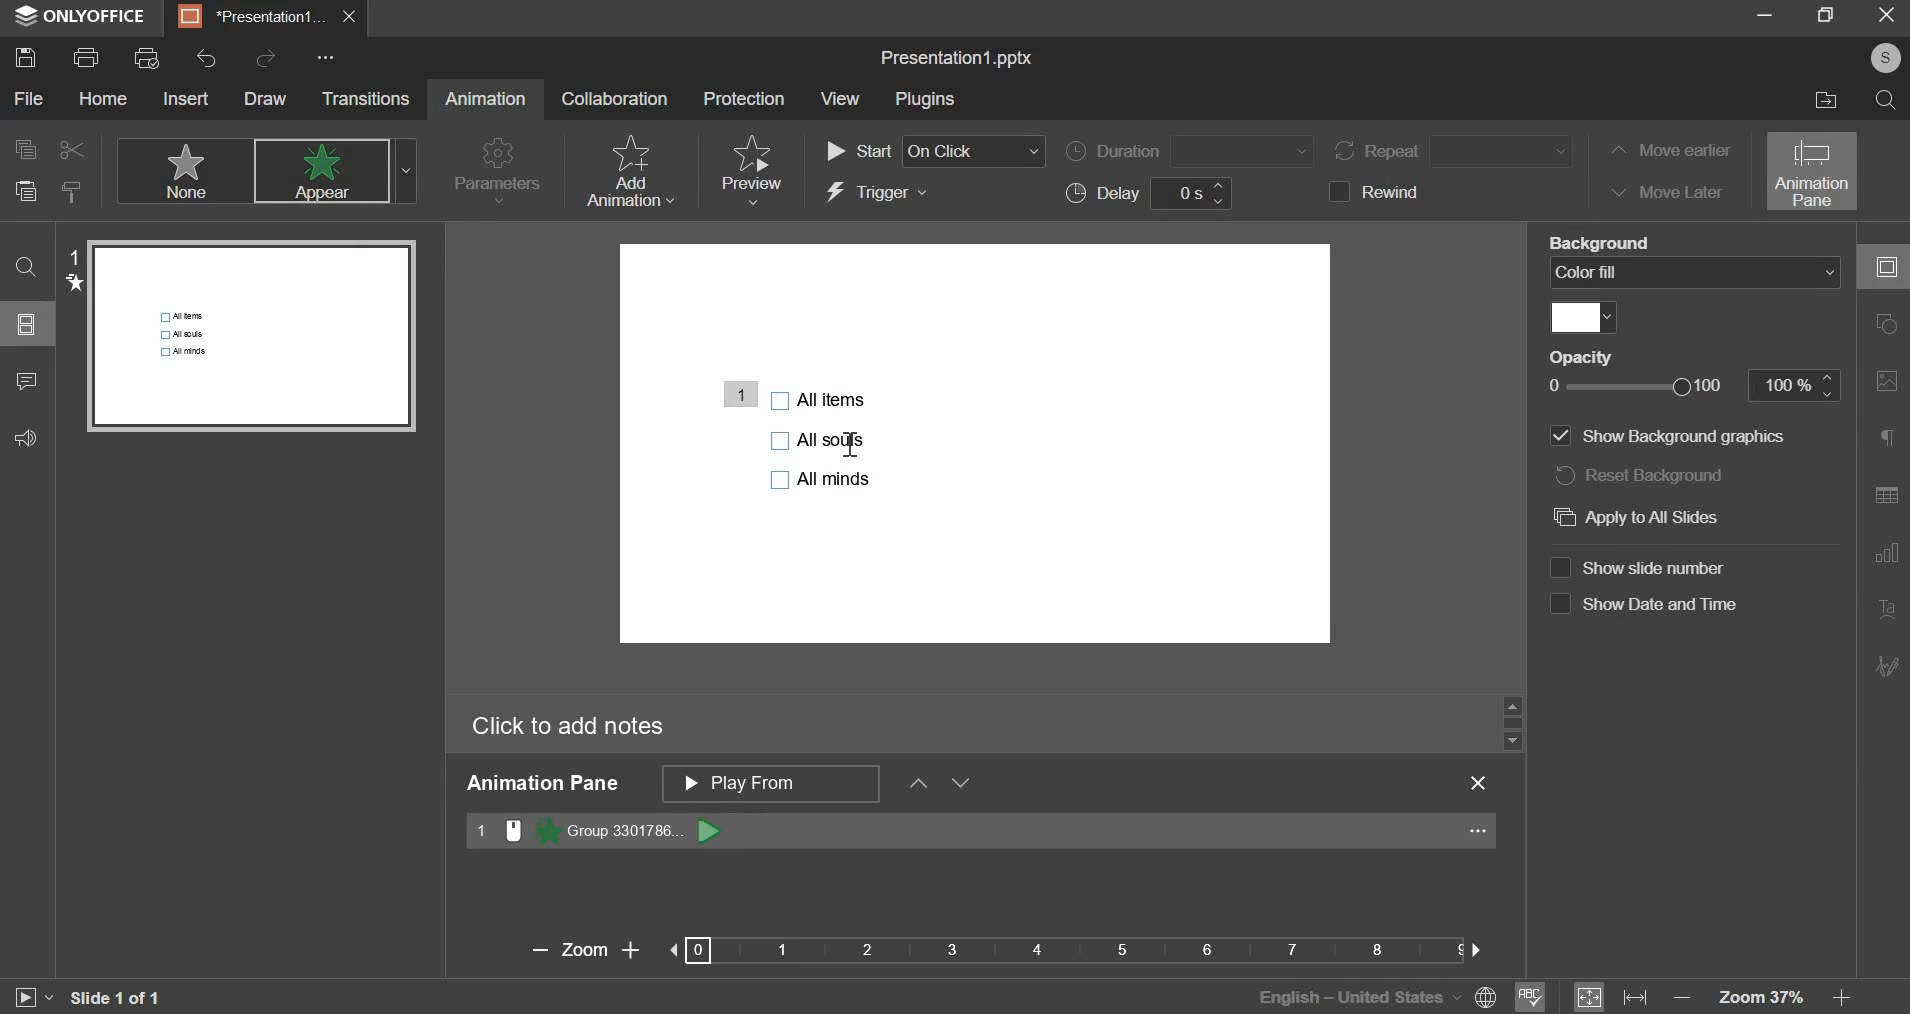 Image resolution: width=1910 pixels, height=1014 pixels. I want to click on plugins, so click(923, 100).